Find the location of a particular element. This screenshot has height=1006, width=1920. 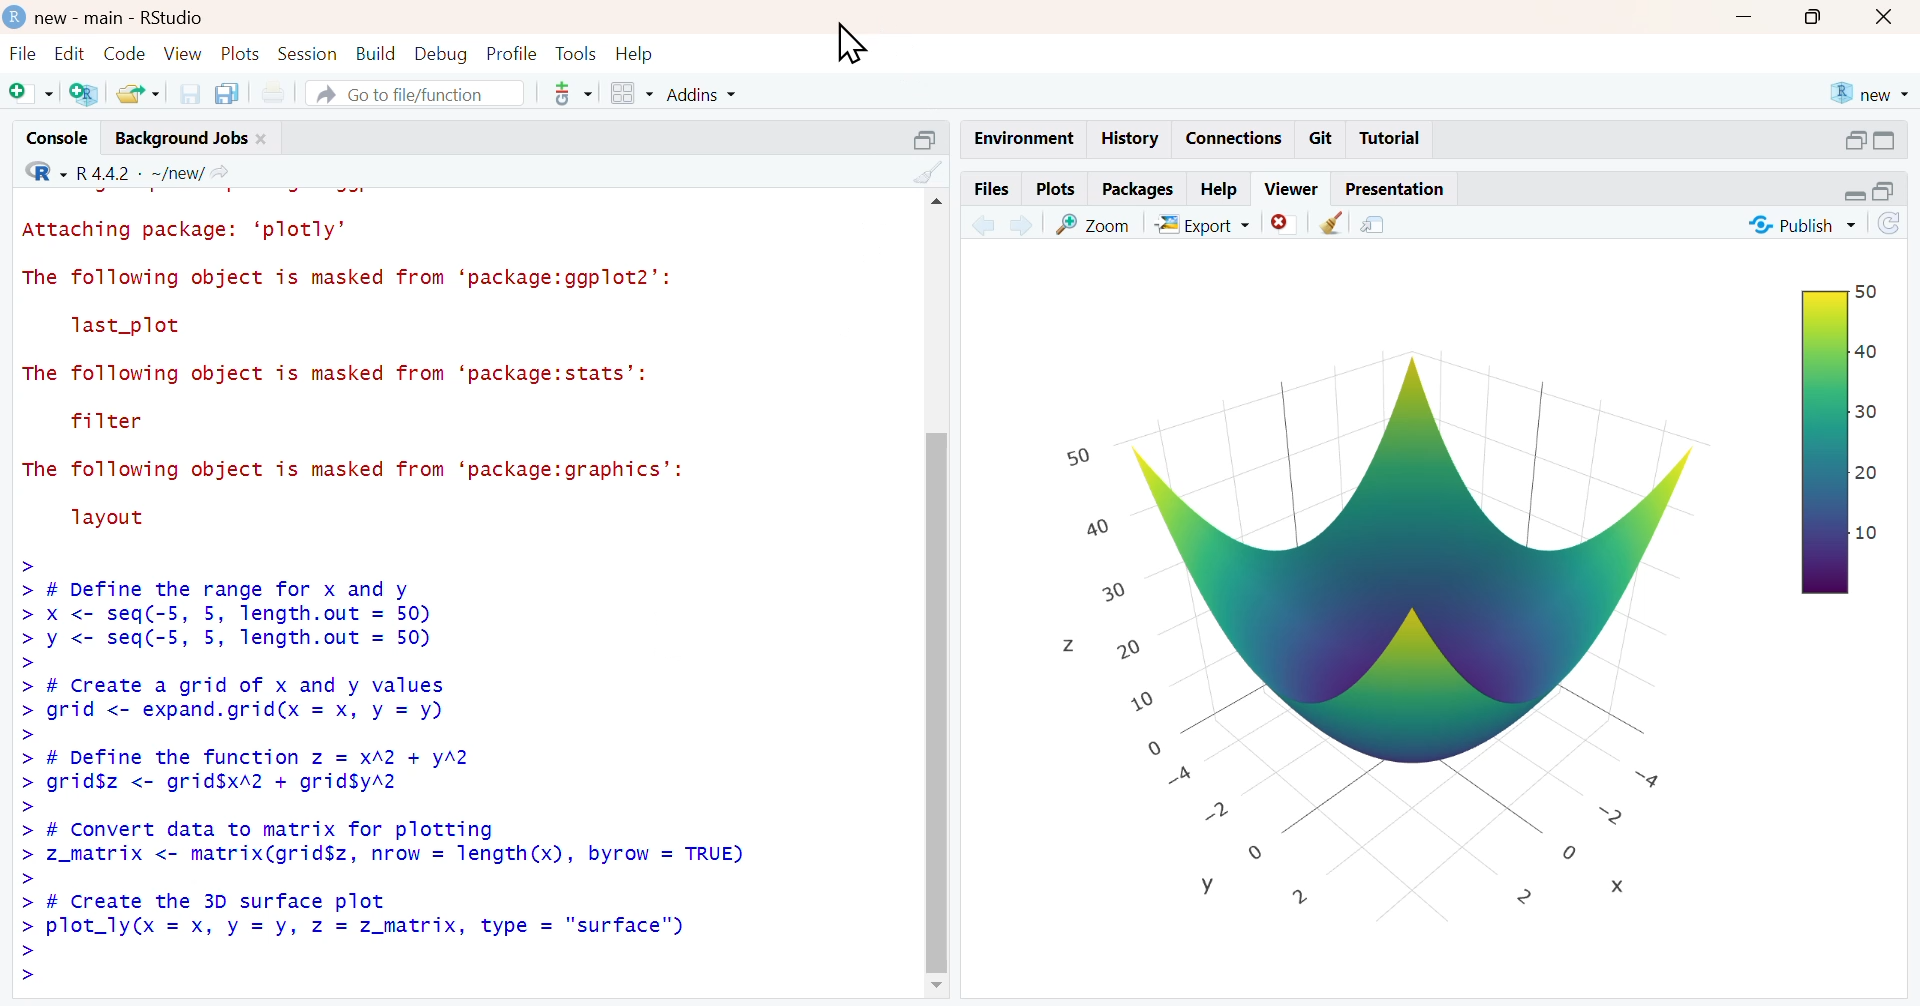

prompt cursor is located at coordinates (23, 664).